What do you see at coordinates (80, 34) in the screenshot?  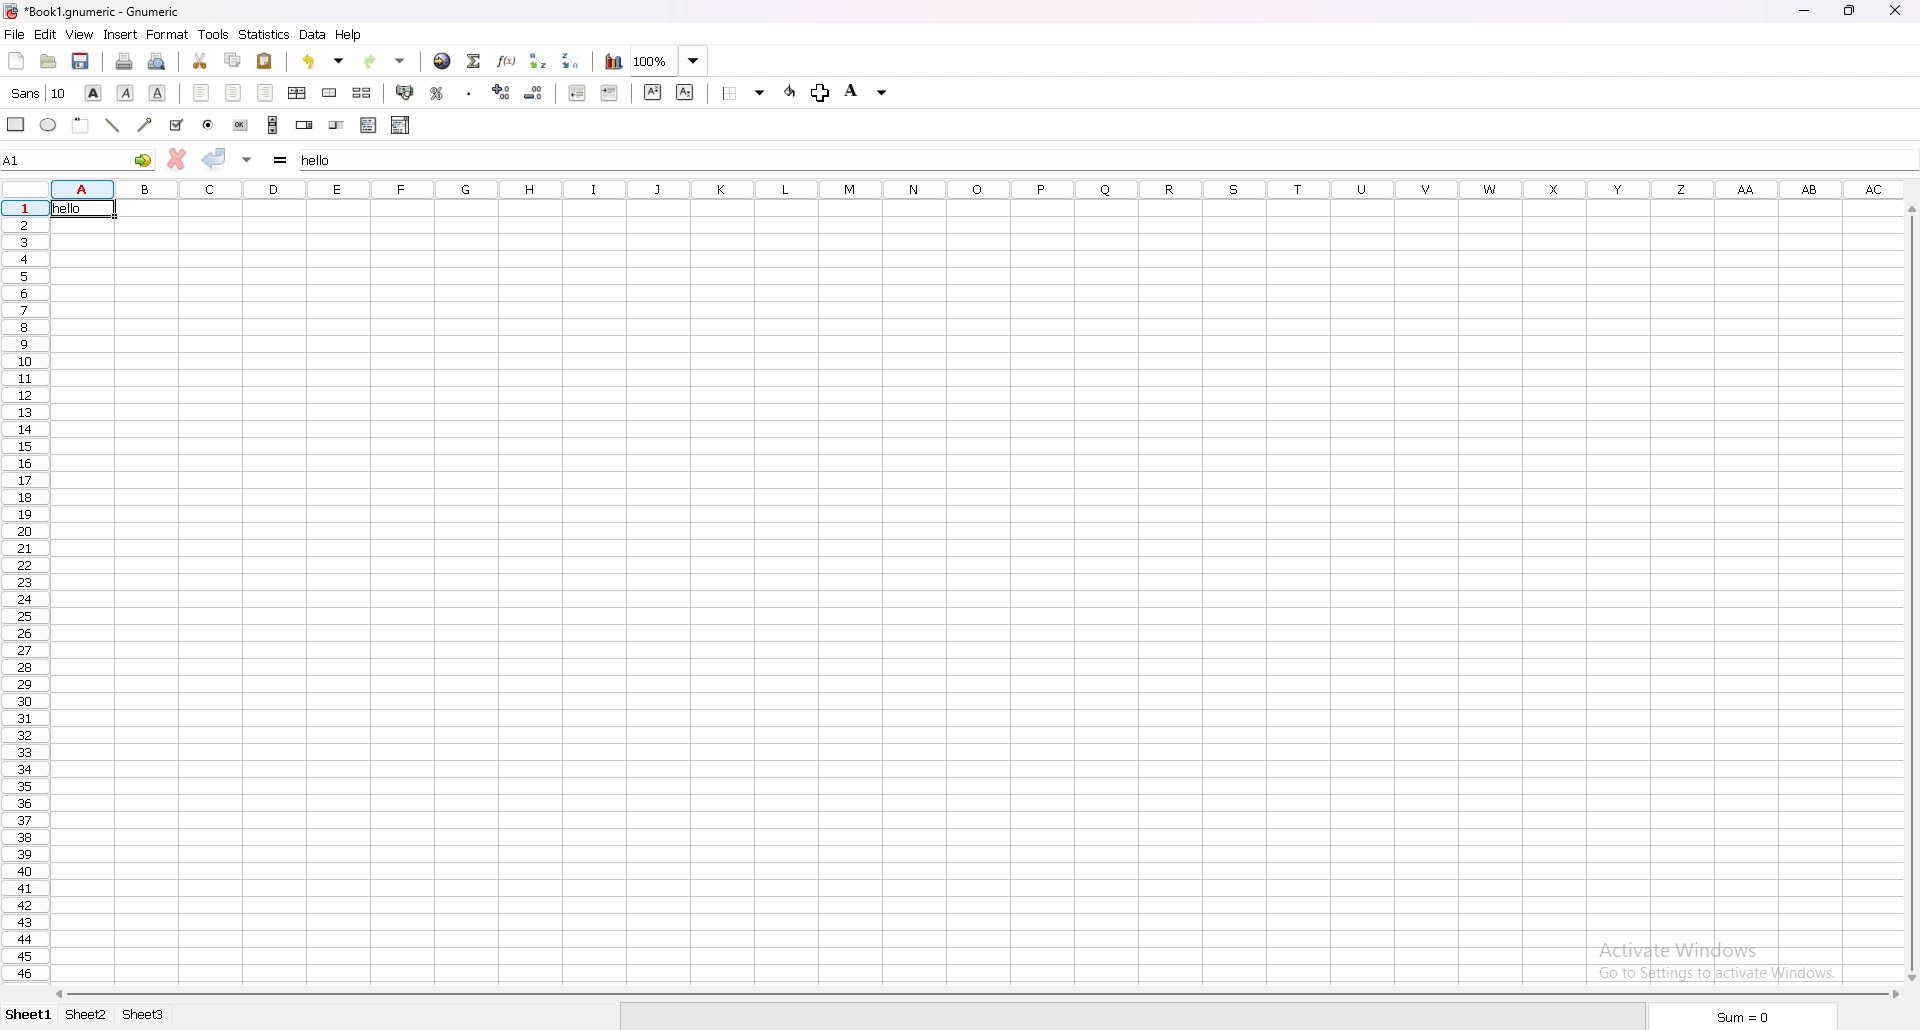 I see `view` at bounding box center [80, 34].